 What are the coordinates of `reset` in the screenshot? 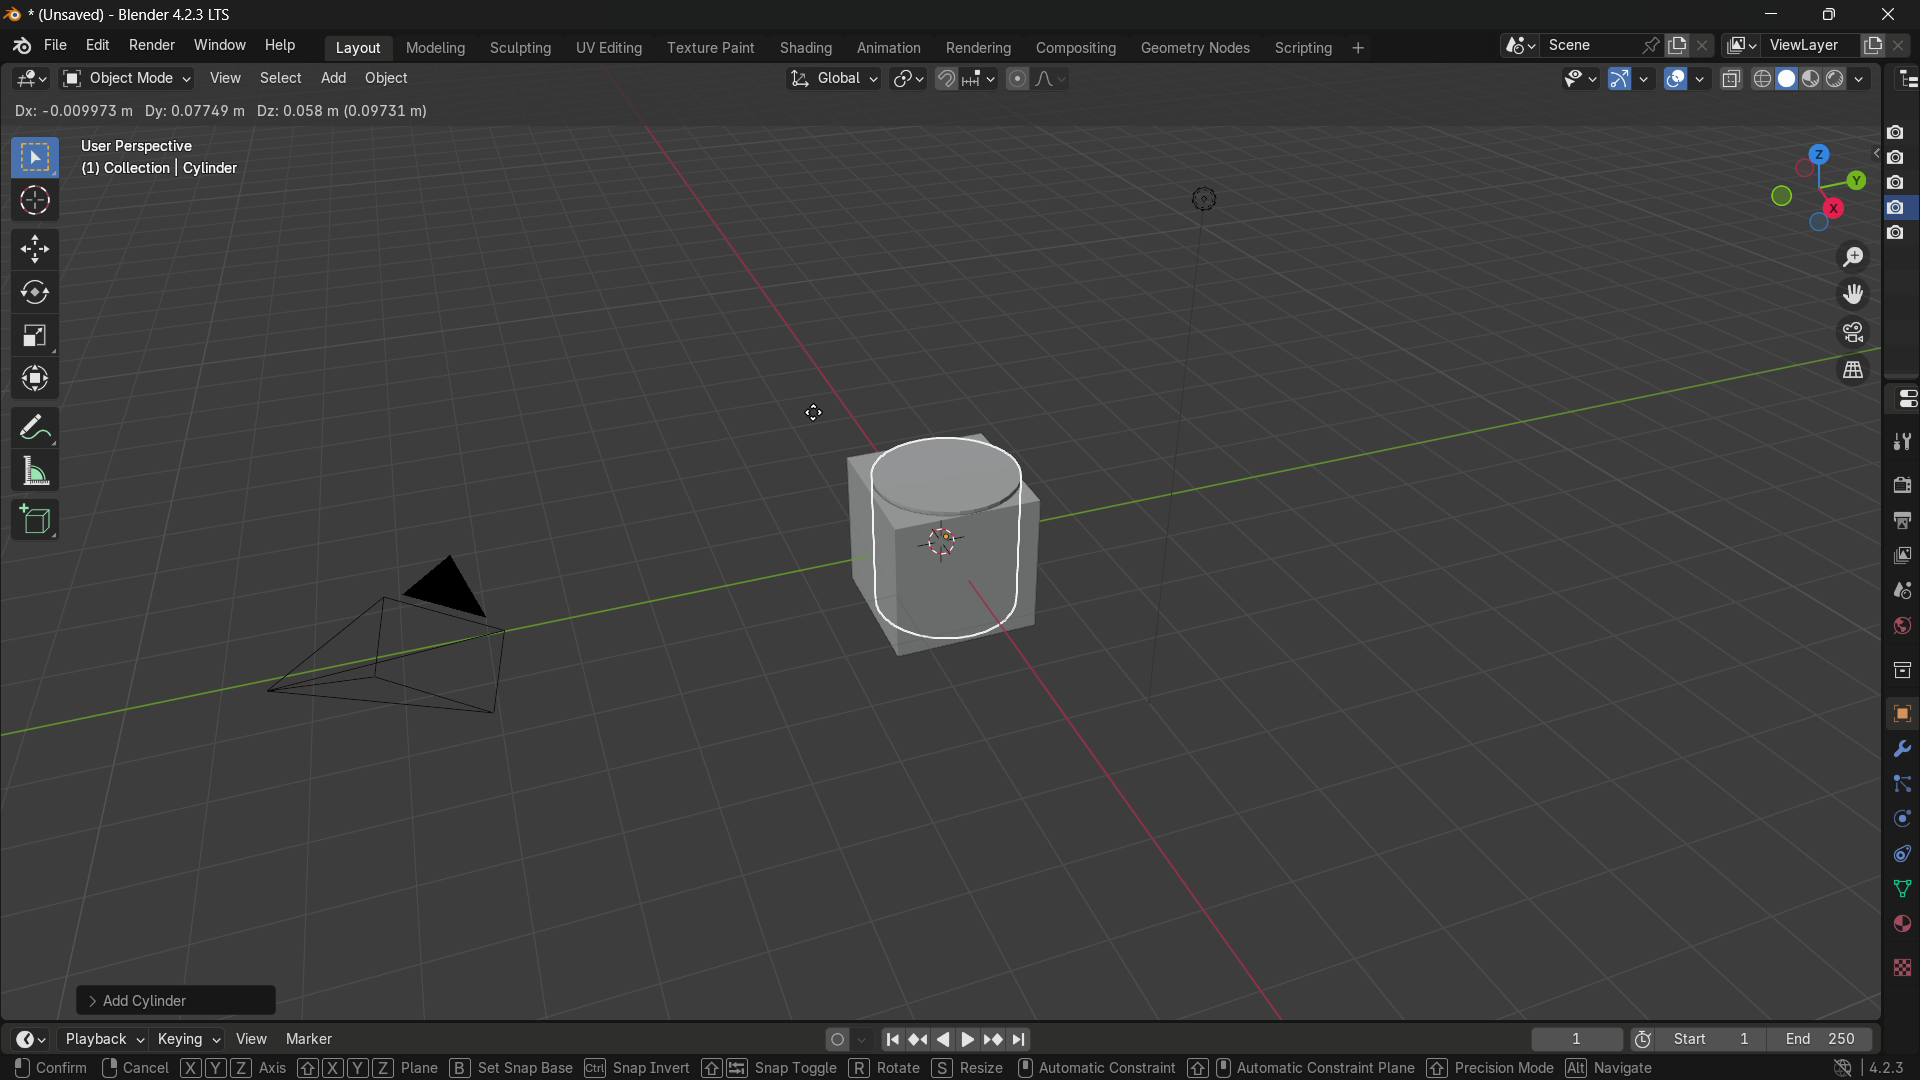 It's located at (921, 1040).